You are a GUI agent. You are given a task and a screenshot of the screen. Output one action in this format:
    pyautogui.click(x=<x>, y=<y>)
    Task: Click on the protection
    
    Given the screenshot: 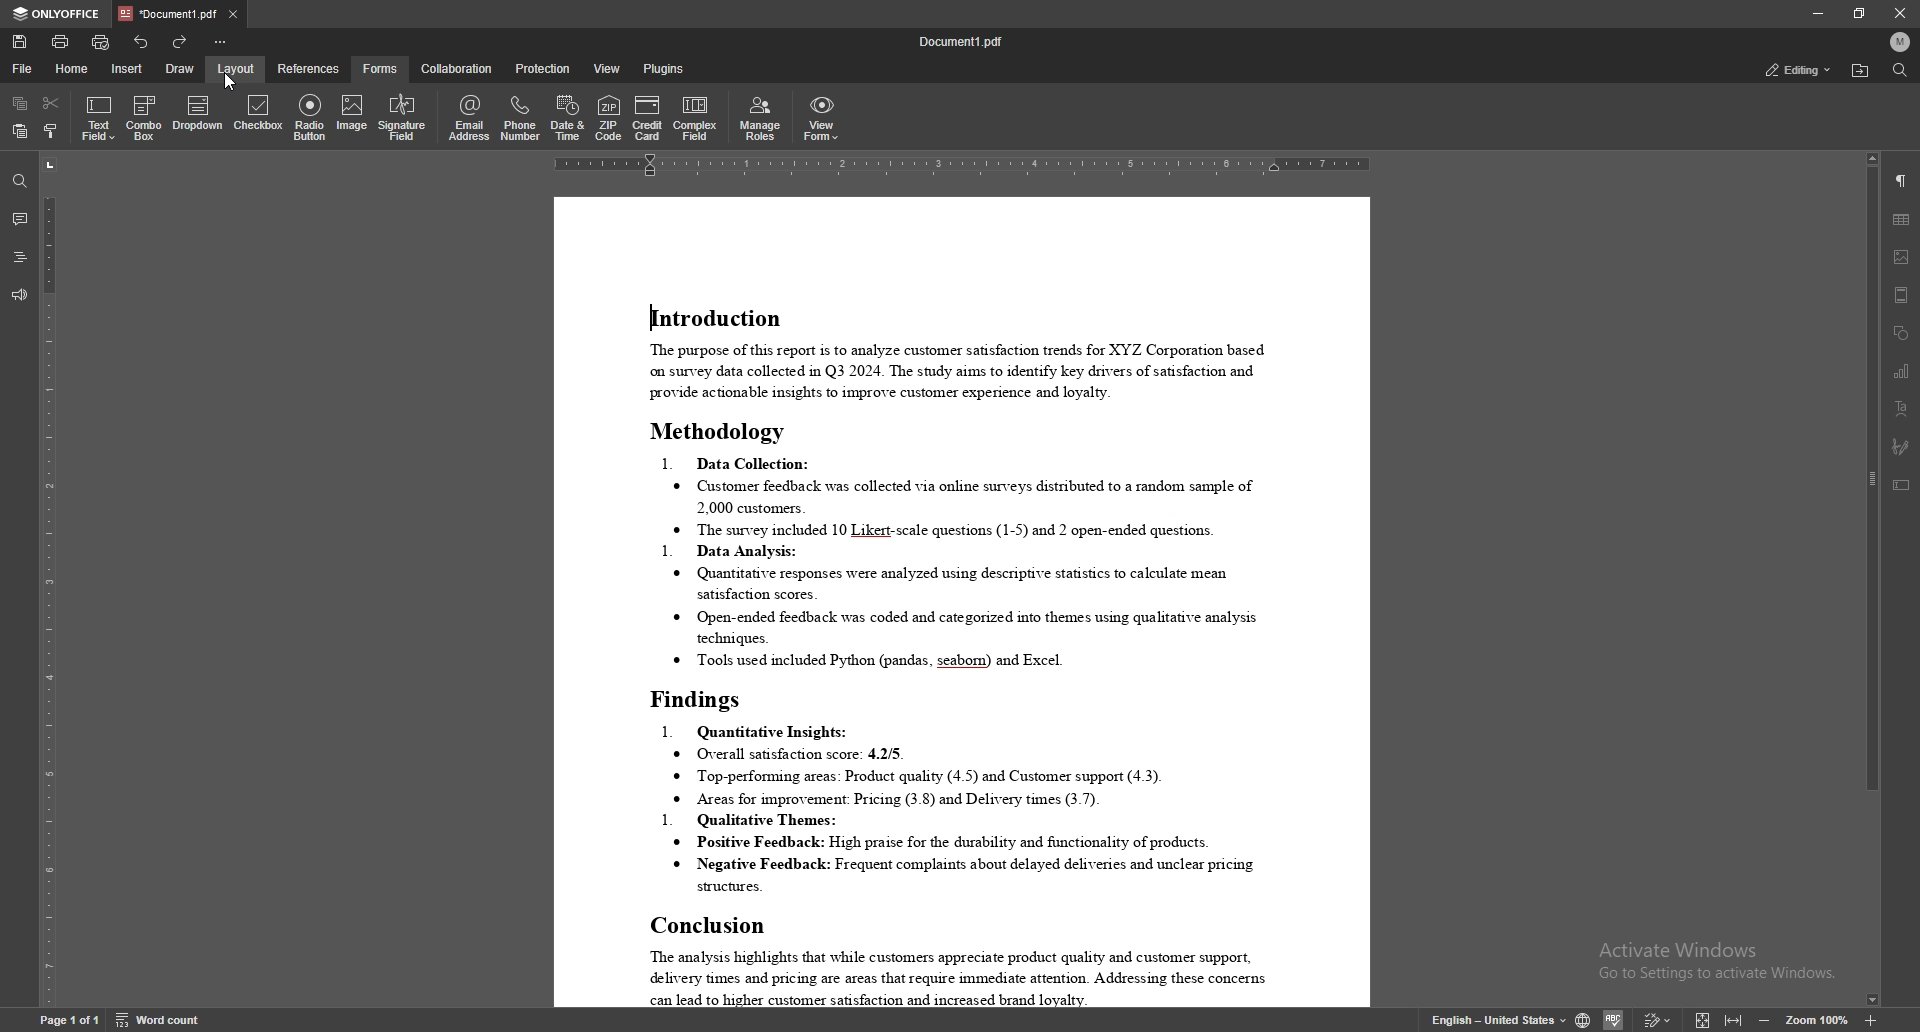 What is the action you would take?
    pyautogui.click(x=543, y=67)
    